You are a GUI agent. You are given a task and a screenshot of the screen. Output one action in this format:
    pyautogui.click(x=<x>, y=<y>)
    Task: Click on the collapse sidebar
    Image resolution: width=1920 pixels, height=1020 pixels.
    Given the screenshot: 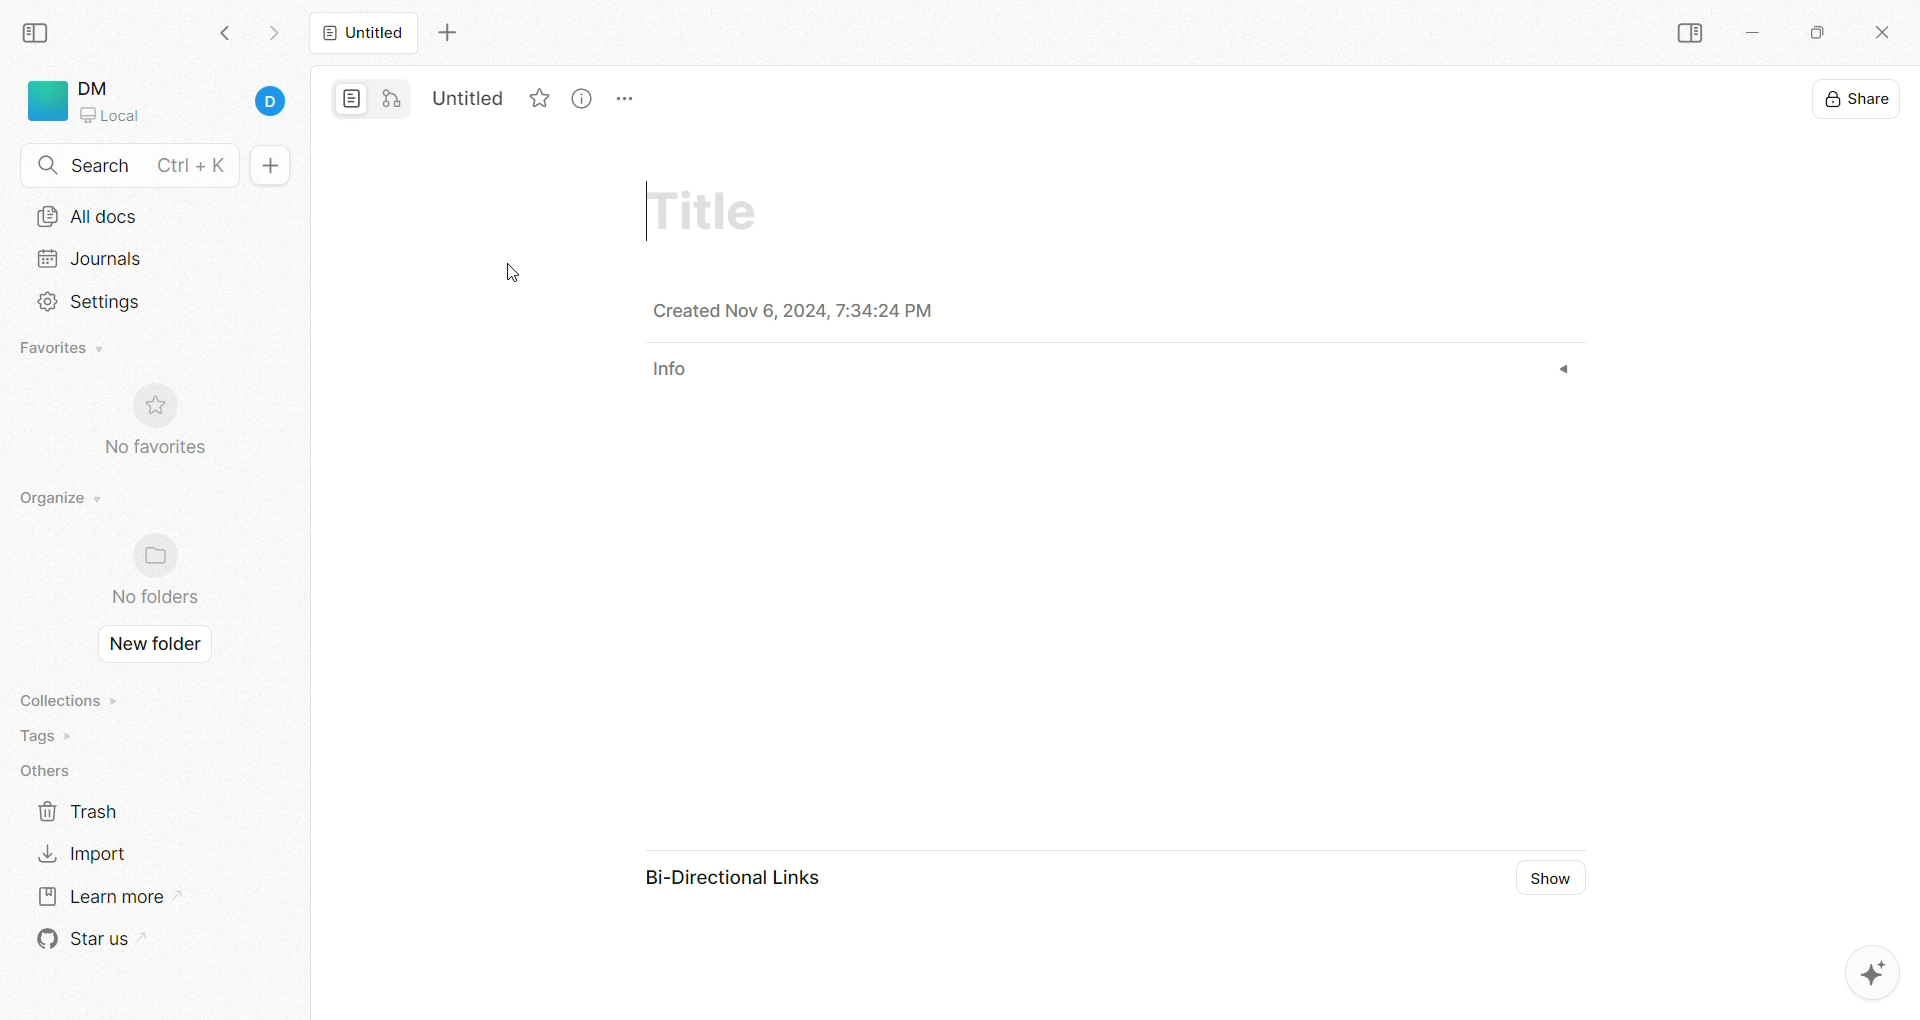 What is the action you would take?
    pyautogui.click(x=41, y=31)
    